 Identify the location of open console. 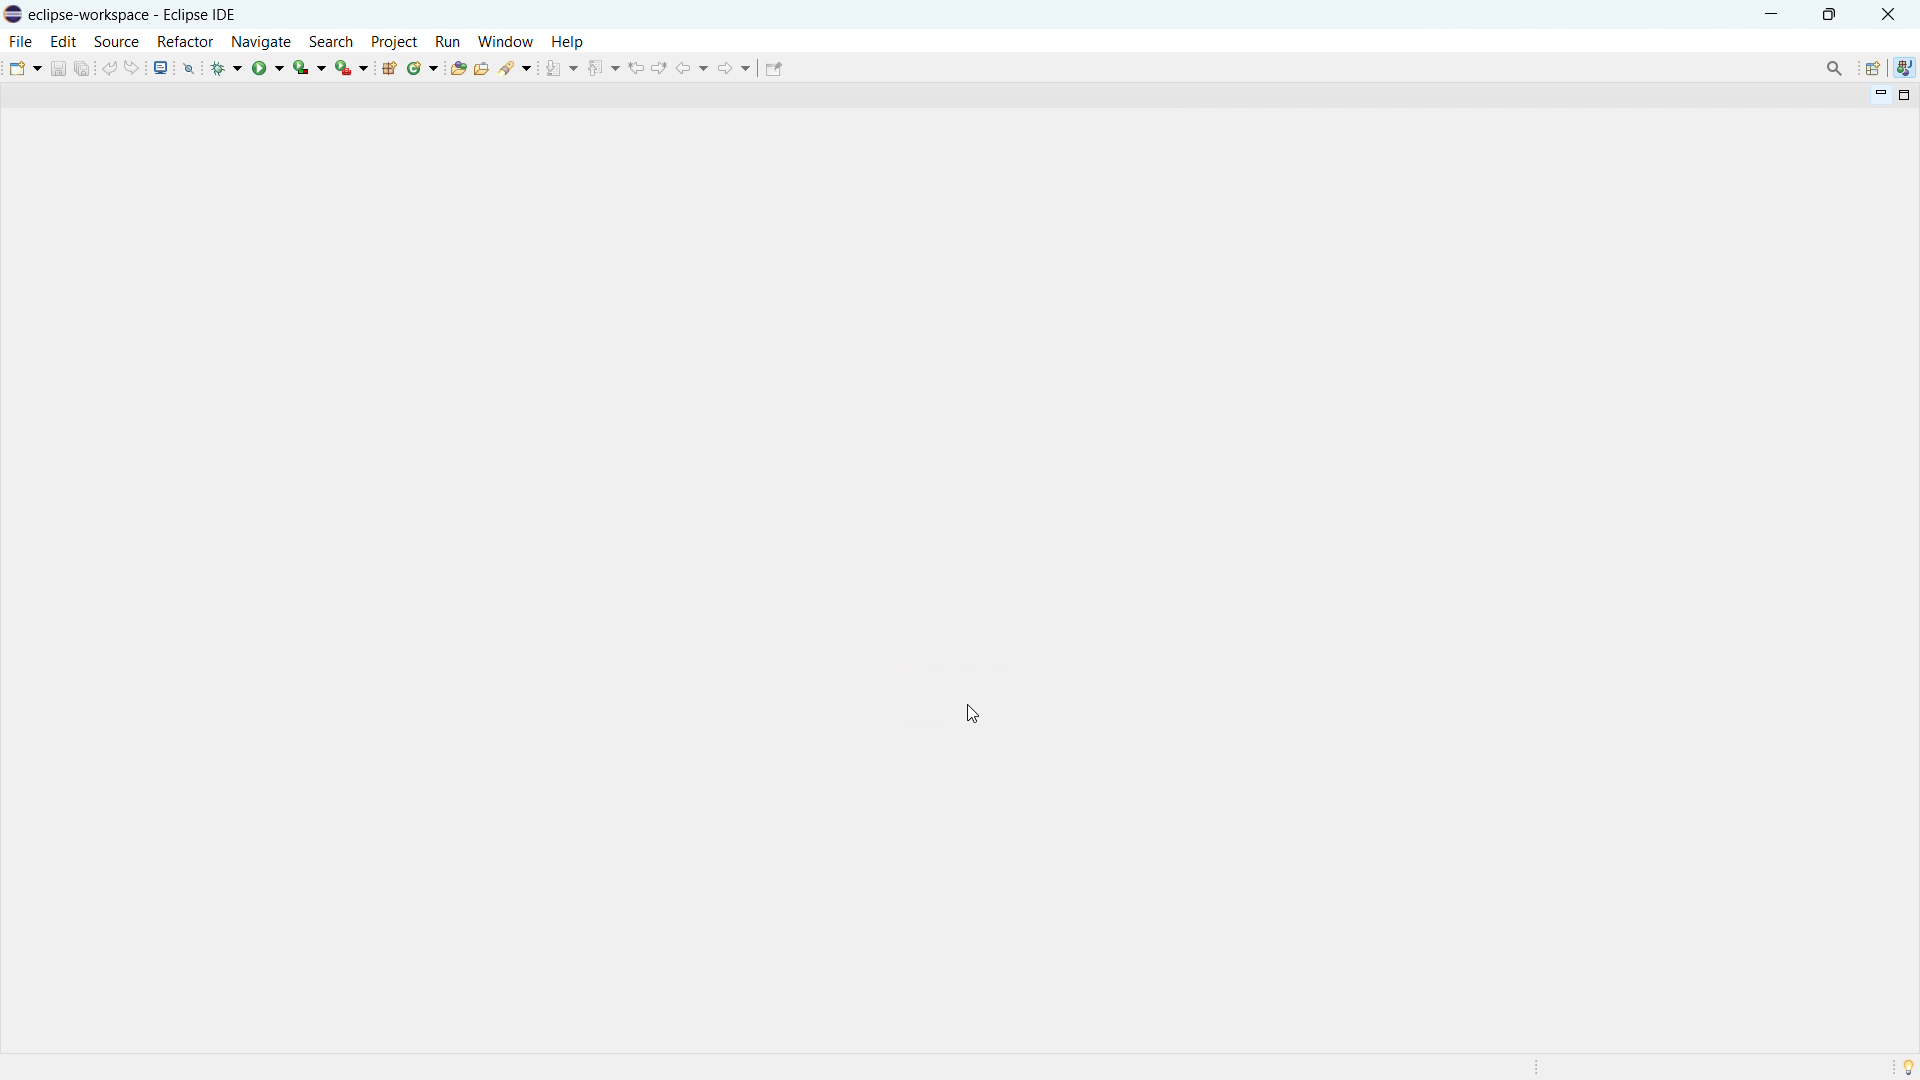
(161, 67).